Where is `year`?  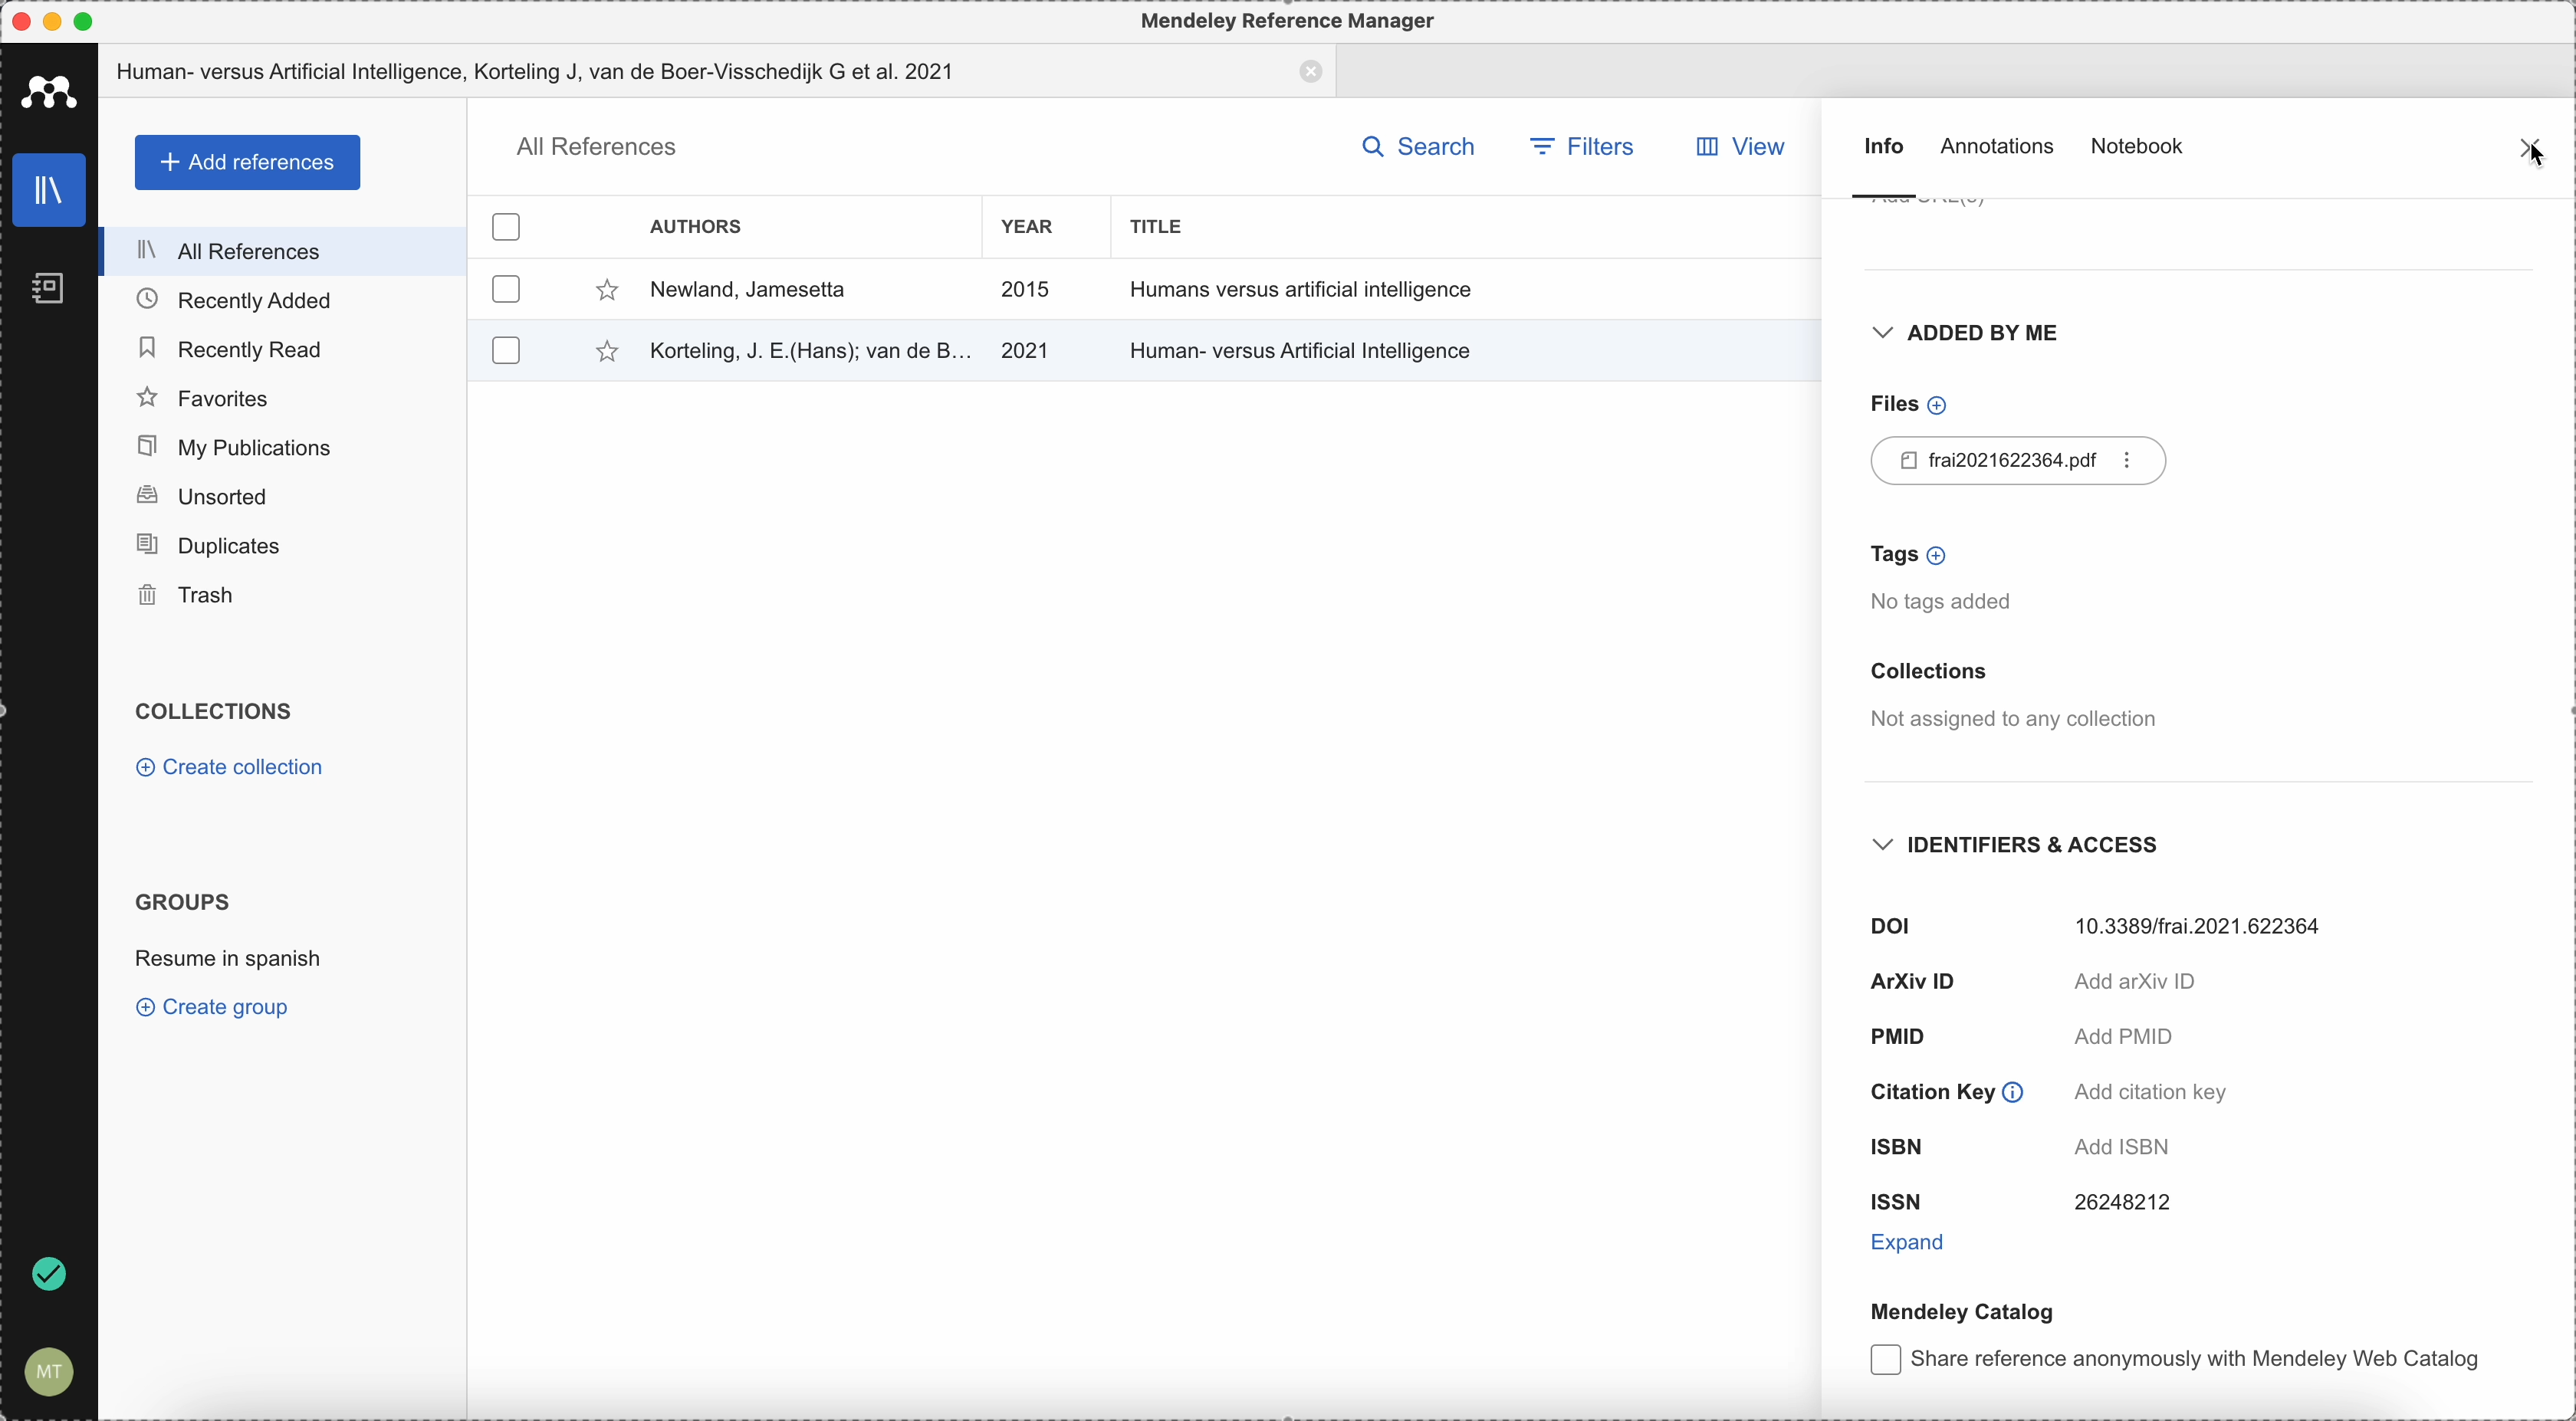 year is located at coordinates (1027, 227).